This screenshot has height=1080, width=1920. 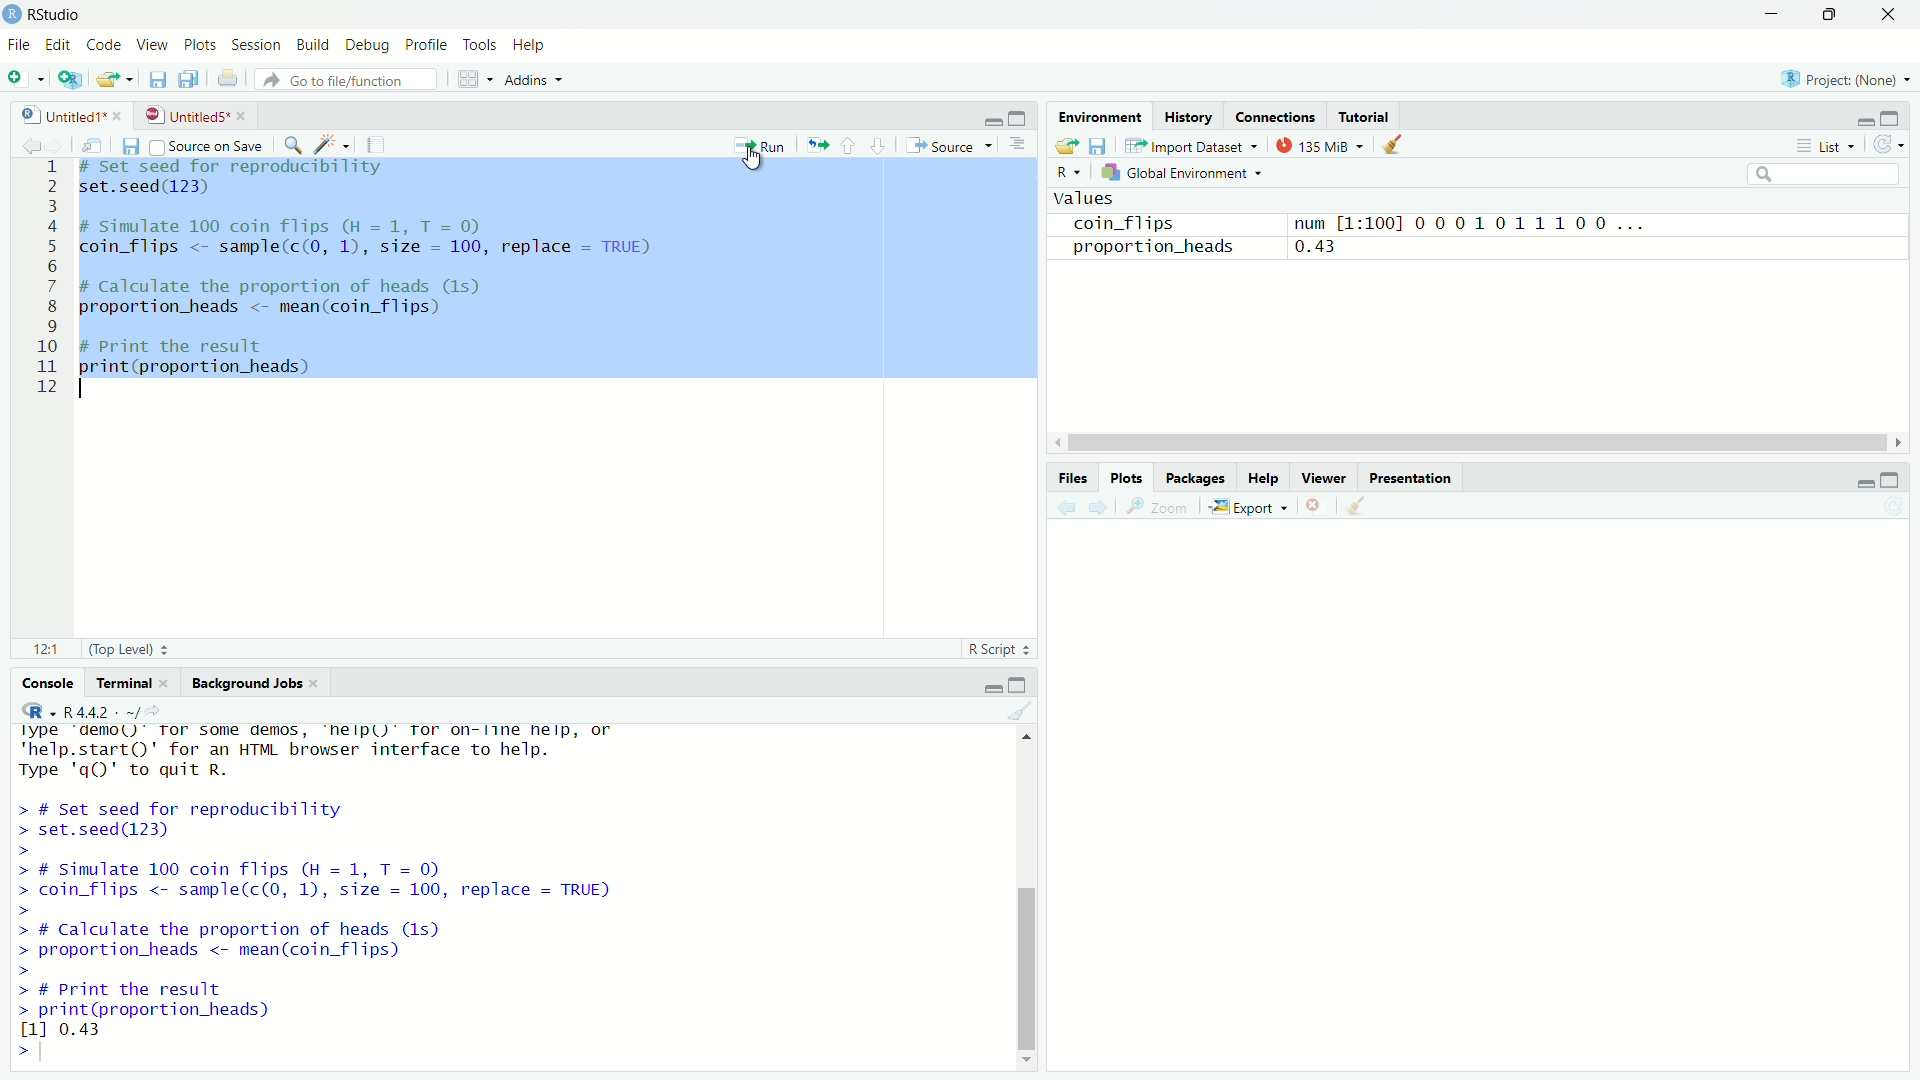 I want to click on scrollbar, so click(x=1025, y=899).